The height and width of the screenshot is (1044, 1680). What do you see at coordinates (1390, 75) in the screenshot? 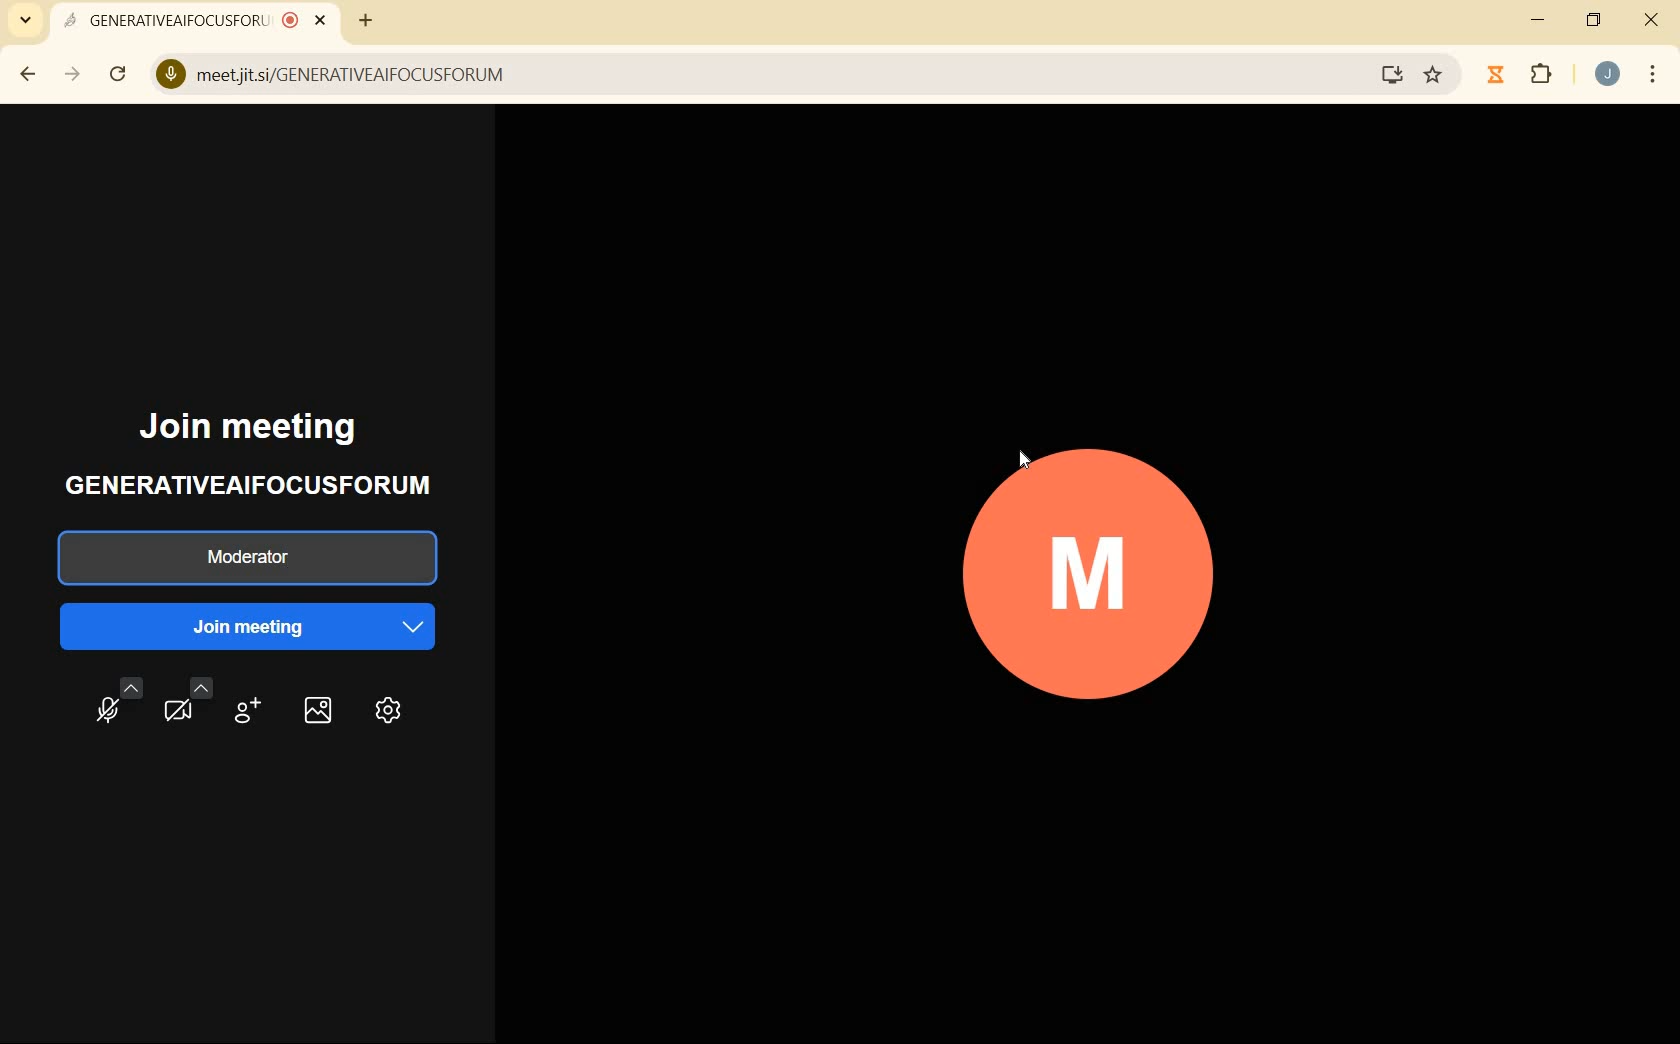
I see `Download` at bounding box center [1390, 75].